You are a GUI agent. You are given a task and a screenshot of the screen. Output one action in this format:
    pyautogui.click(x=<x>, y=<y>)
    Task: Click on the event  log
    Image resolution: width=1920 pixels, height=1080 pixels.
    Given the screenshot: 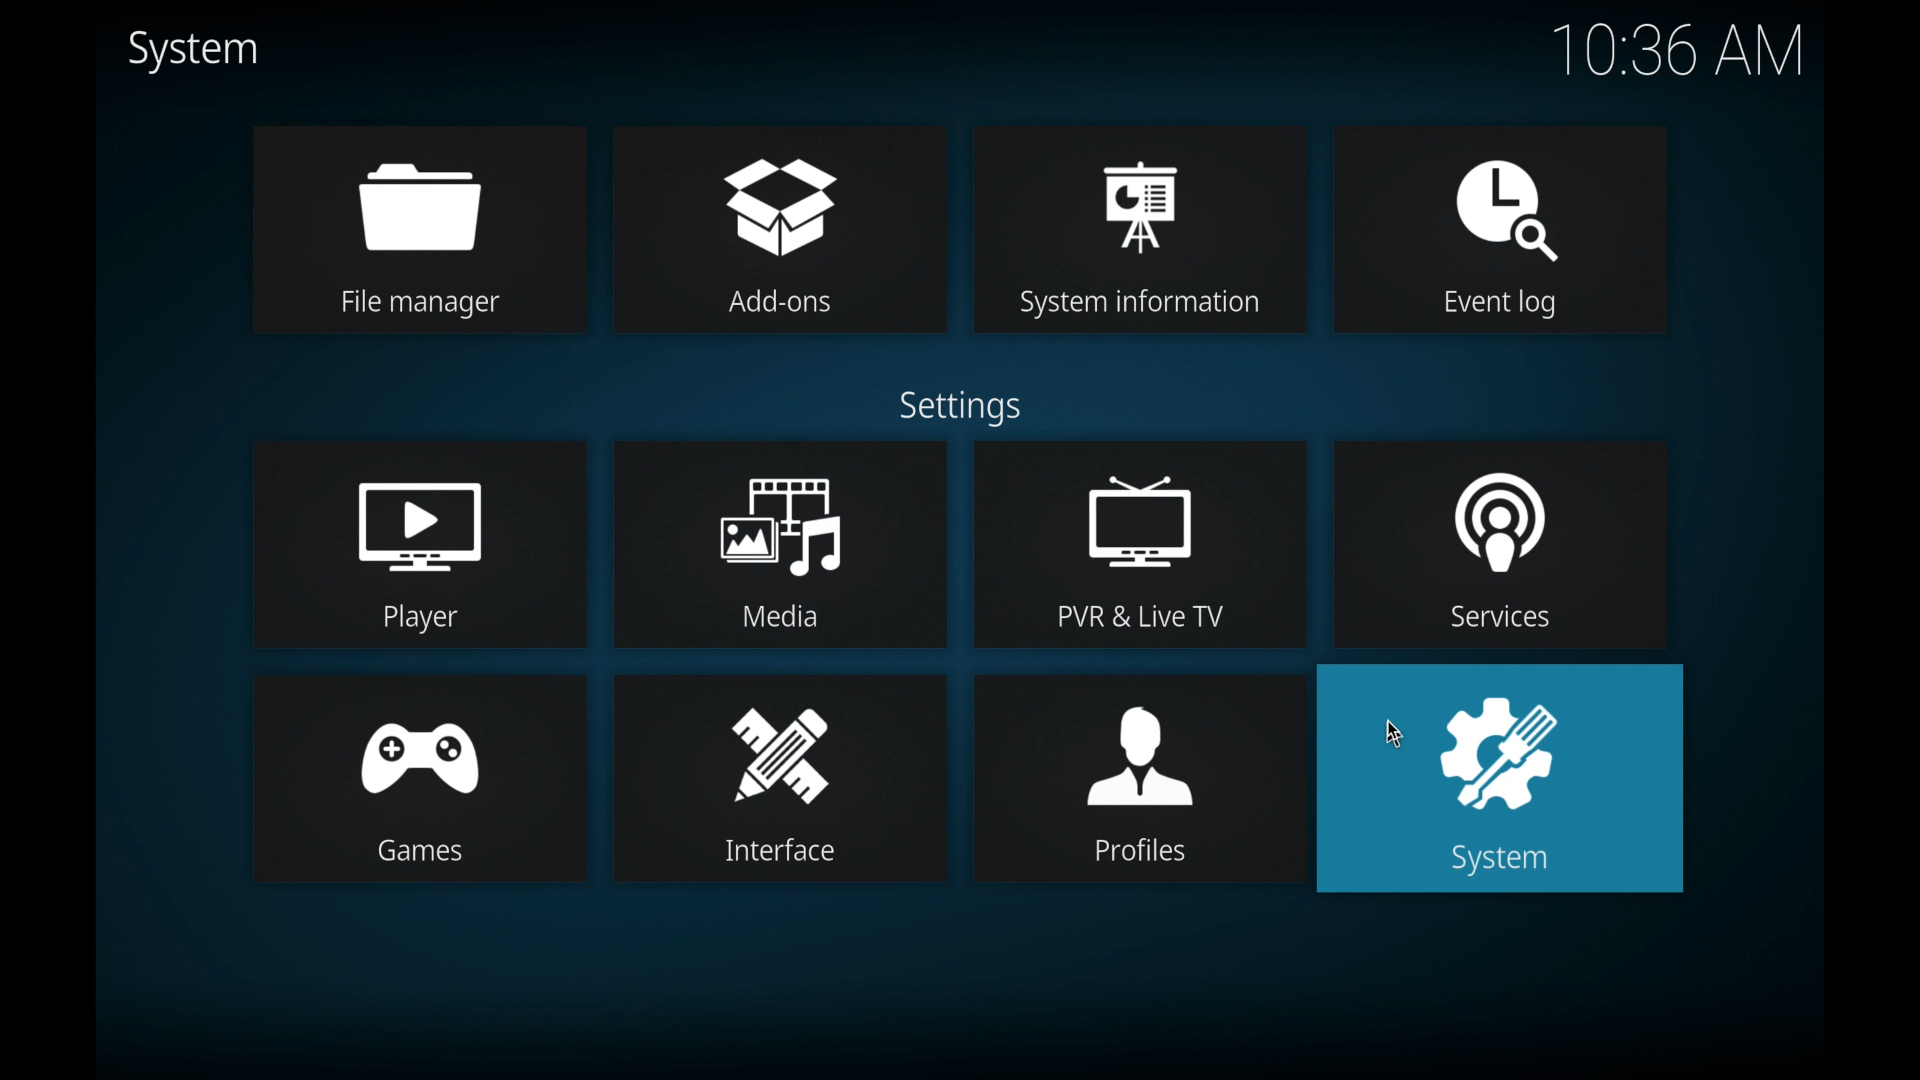 What is the action you would take?
    pyautogui.click(x=1502, y=228)
    